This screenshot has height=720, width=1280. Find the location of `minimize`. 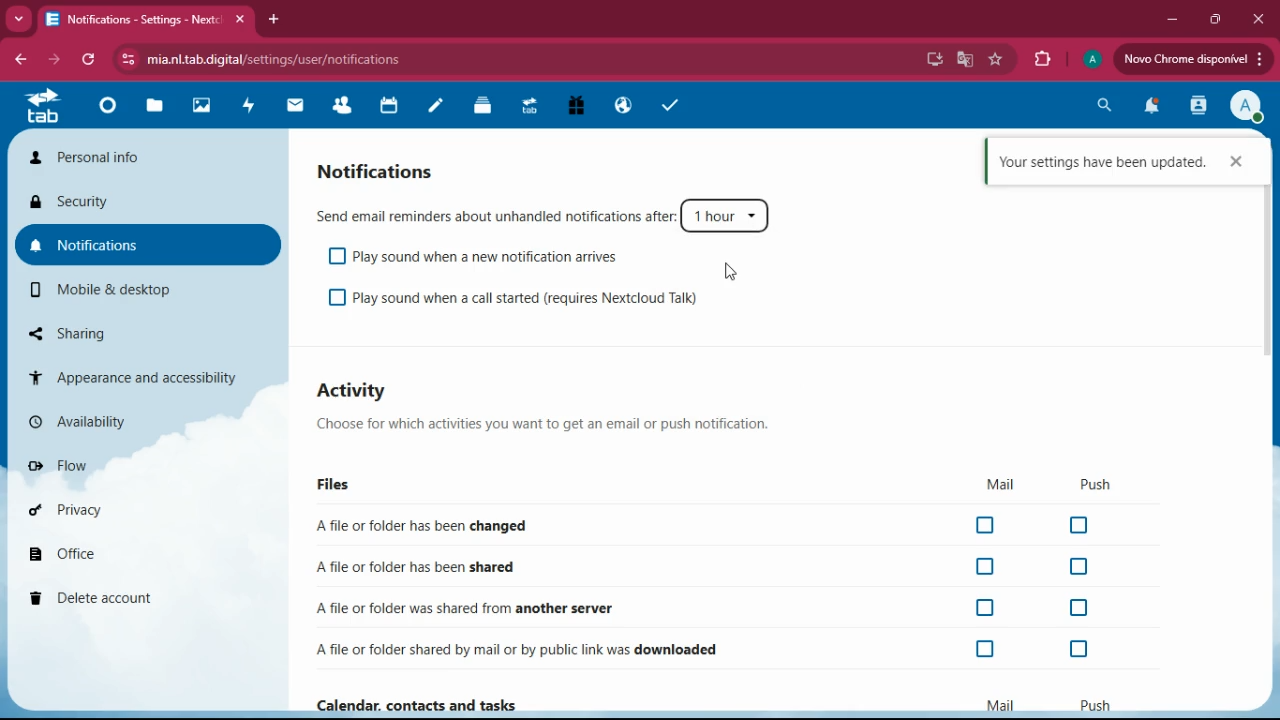

minimize is located at coordinates (1175, 19).